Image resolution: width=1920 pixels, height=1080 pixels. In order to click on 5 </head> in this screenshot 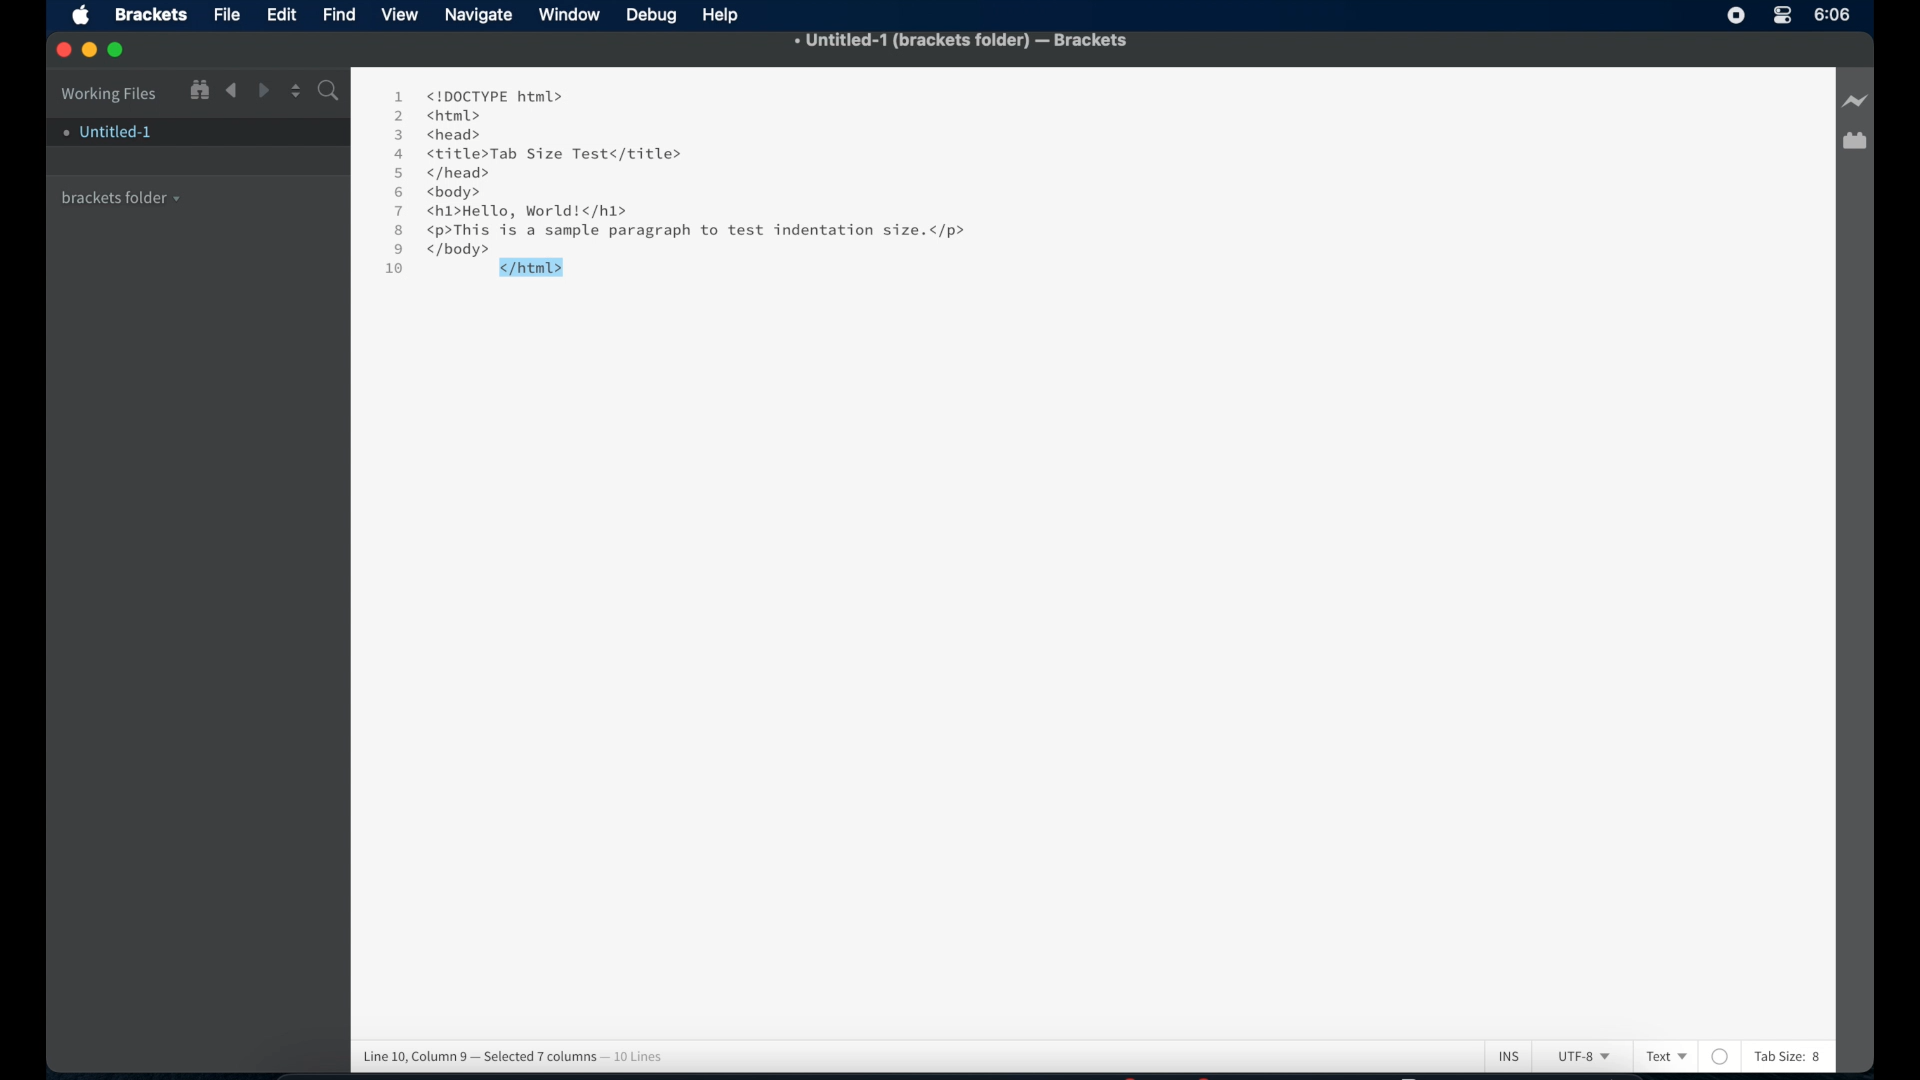, I will do `click(441, 174)`.